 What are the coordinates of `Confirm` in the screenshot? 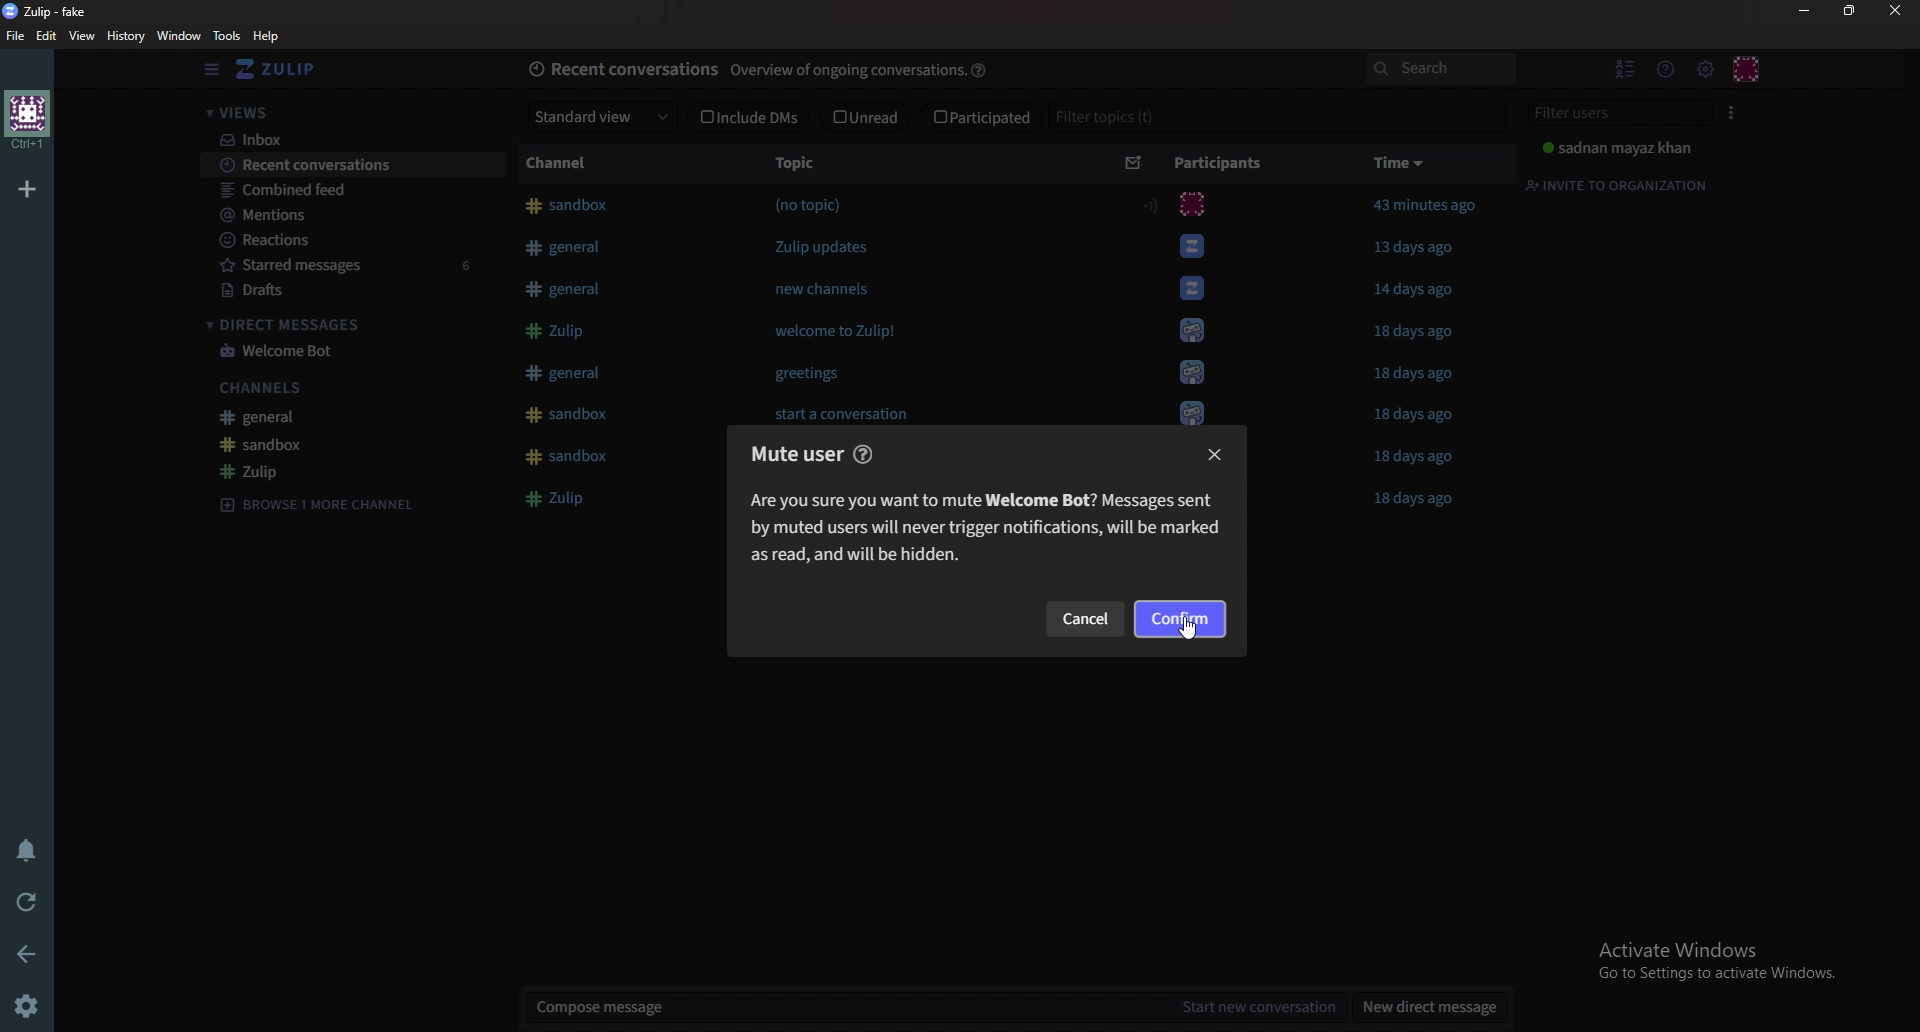 It's located at (1178, 618).